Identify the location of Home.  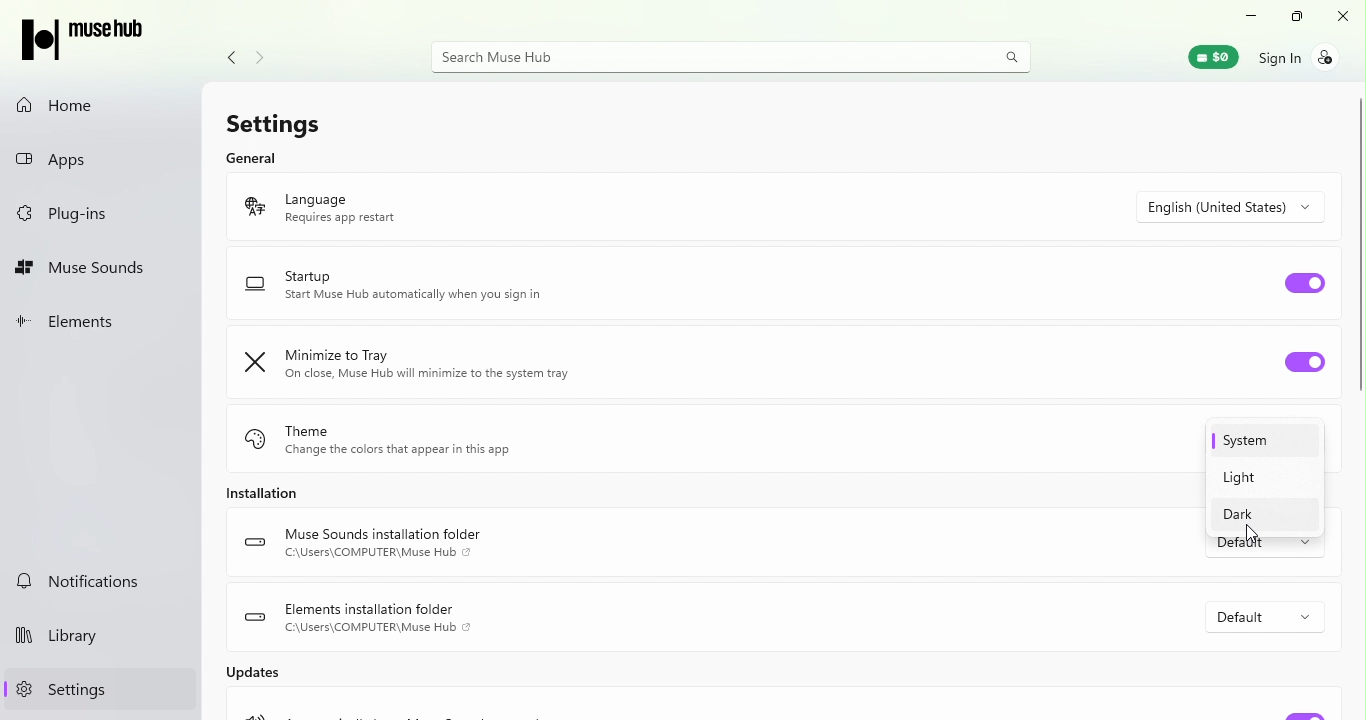
(100, 103).